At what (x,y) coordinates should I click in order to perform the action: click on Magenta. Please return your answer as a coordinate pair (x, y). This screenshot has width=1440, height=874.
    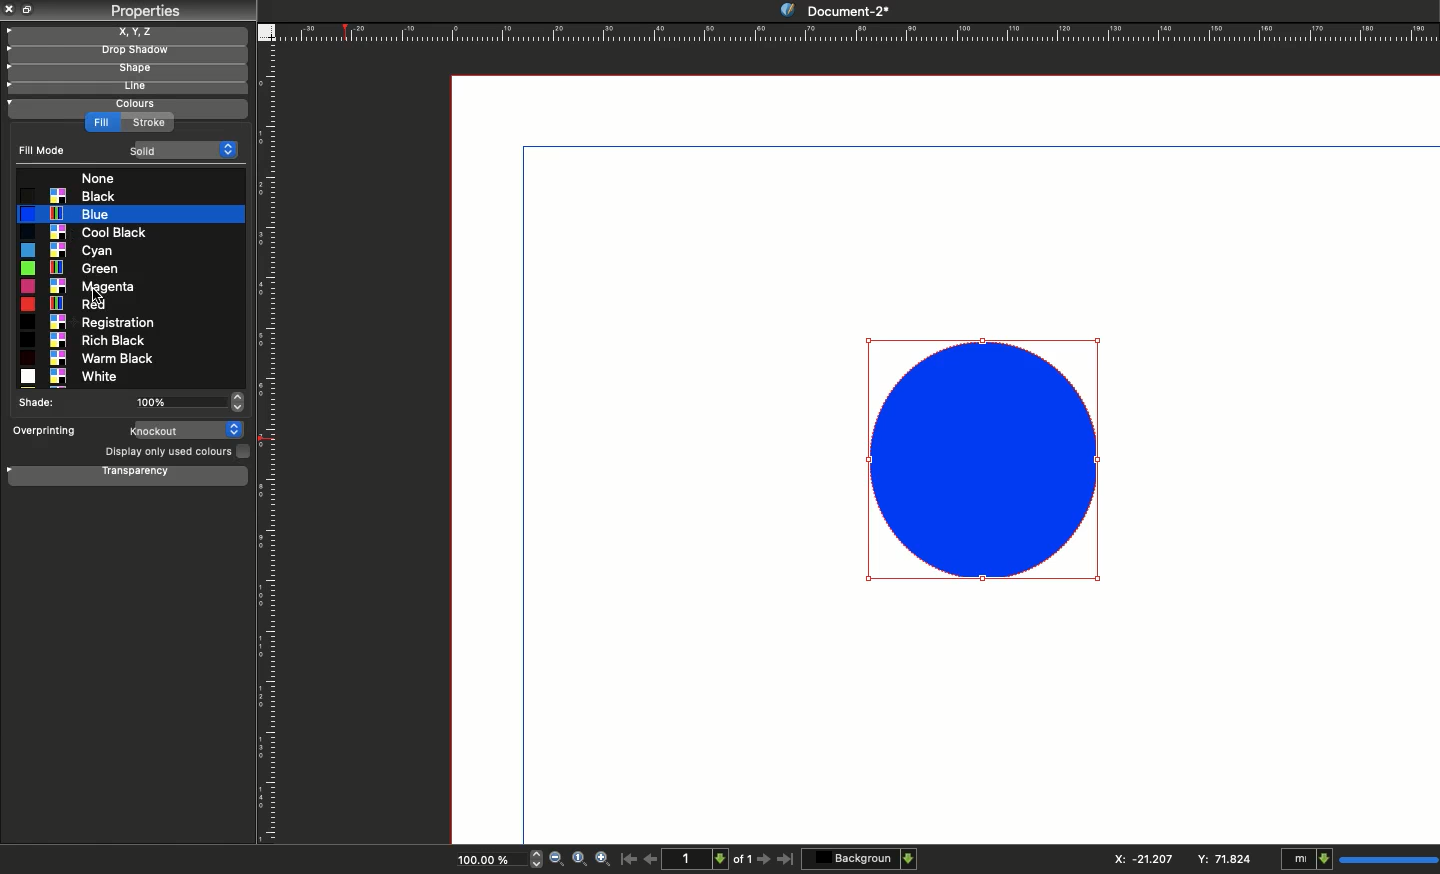
    Looking at the image, I should click on (78, 286).